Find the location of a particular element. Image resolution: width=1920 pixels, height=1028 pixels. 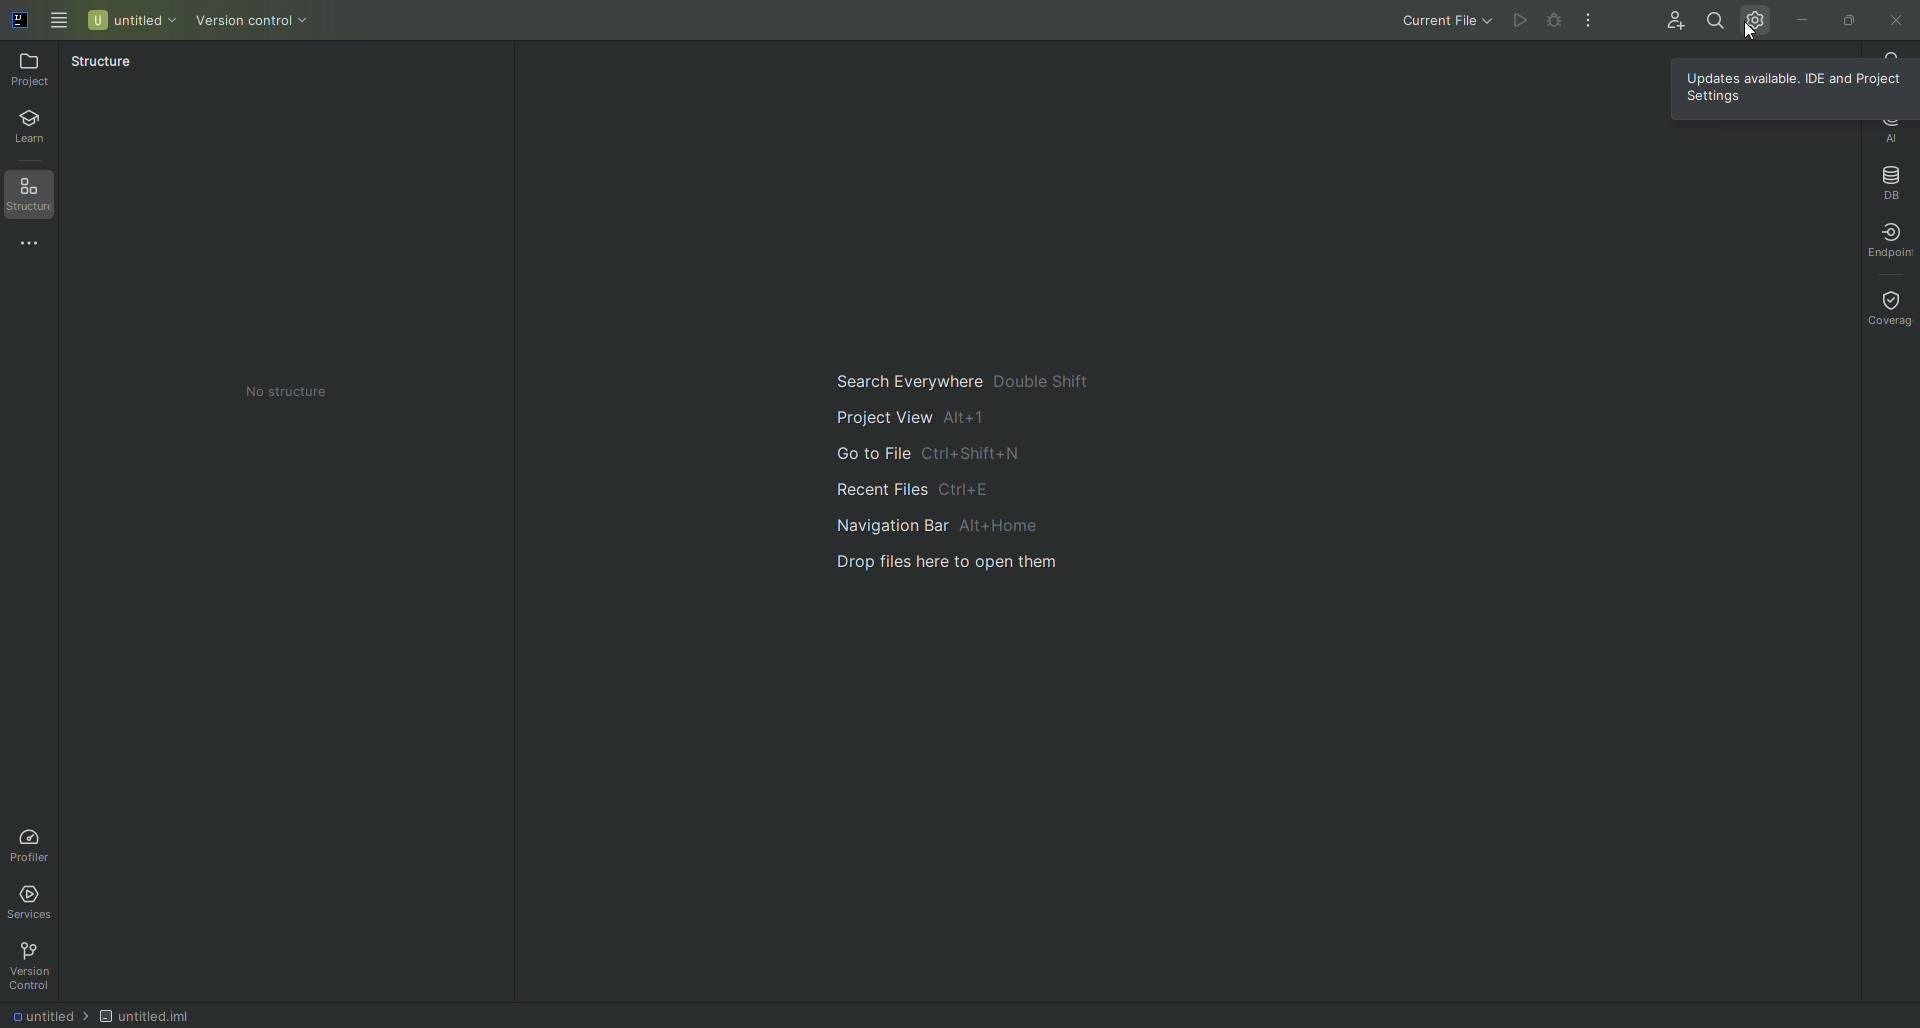

cursor is located at coordinates (1741, 36).